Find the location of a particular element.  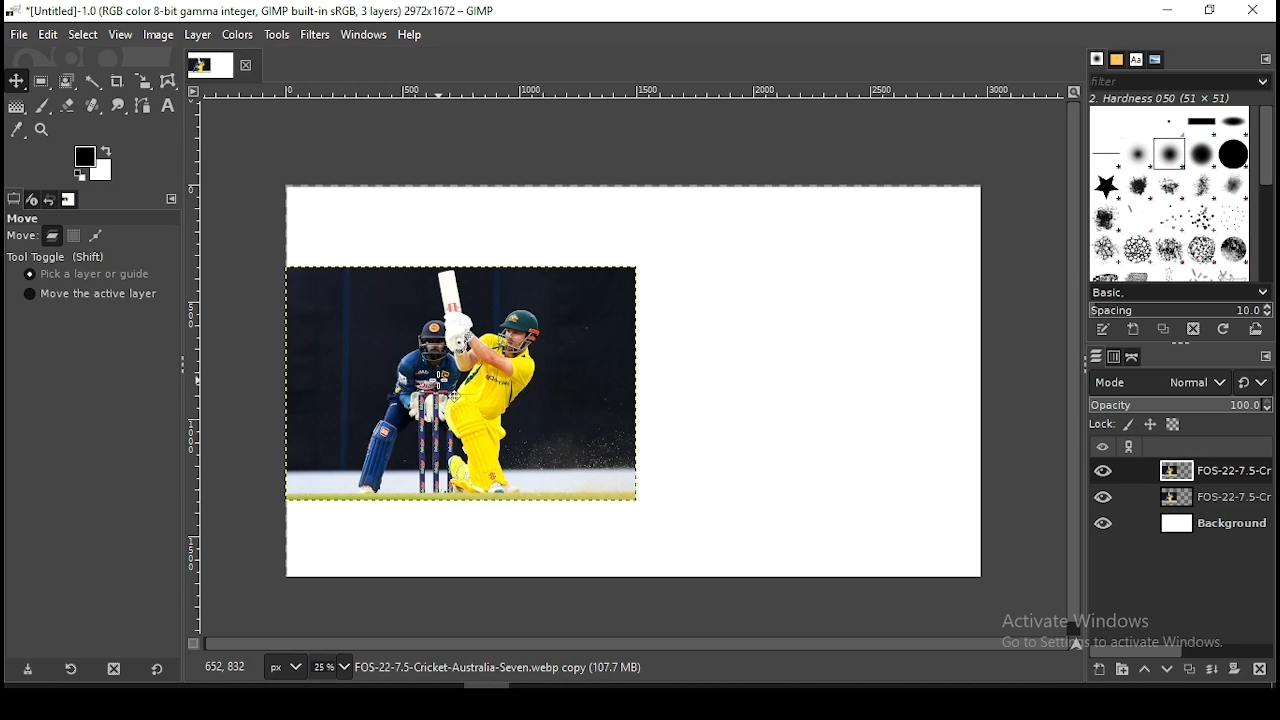

delete brush is located at coordinates (1193, 329).